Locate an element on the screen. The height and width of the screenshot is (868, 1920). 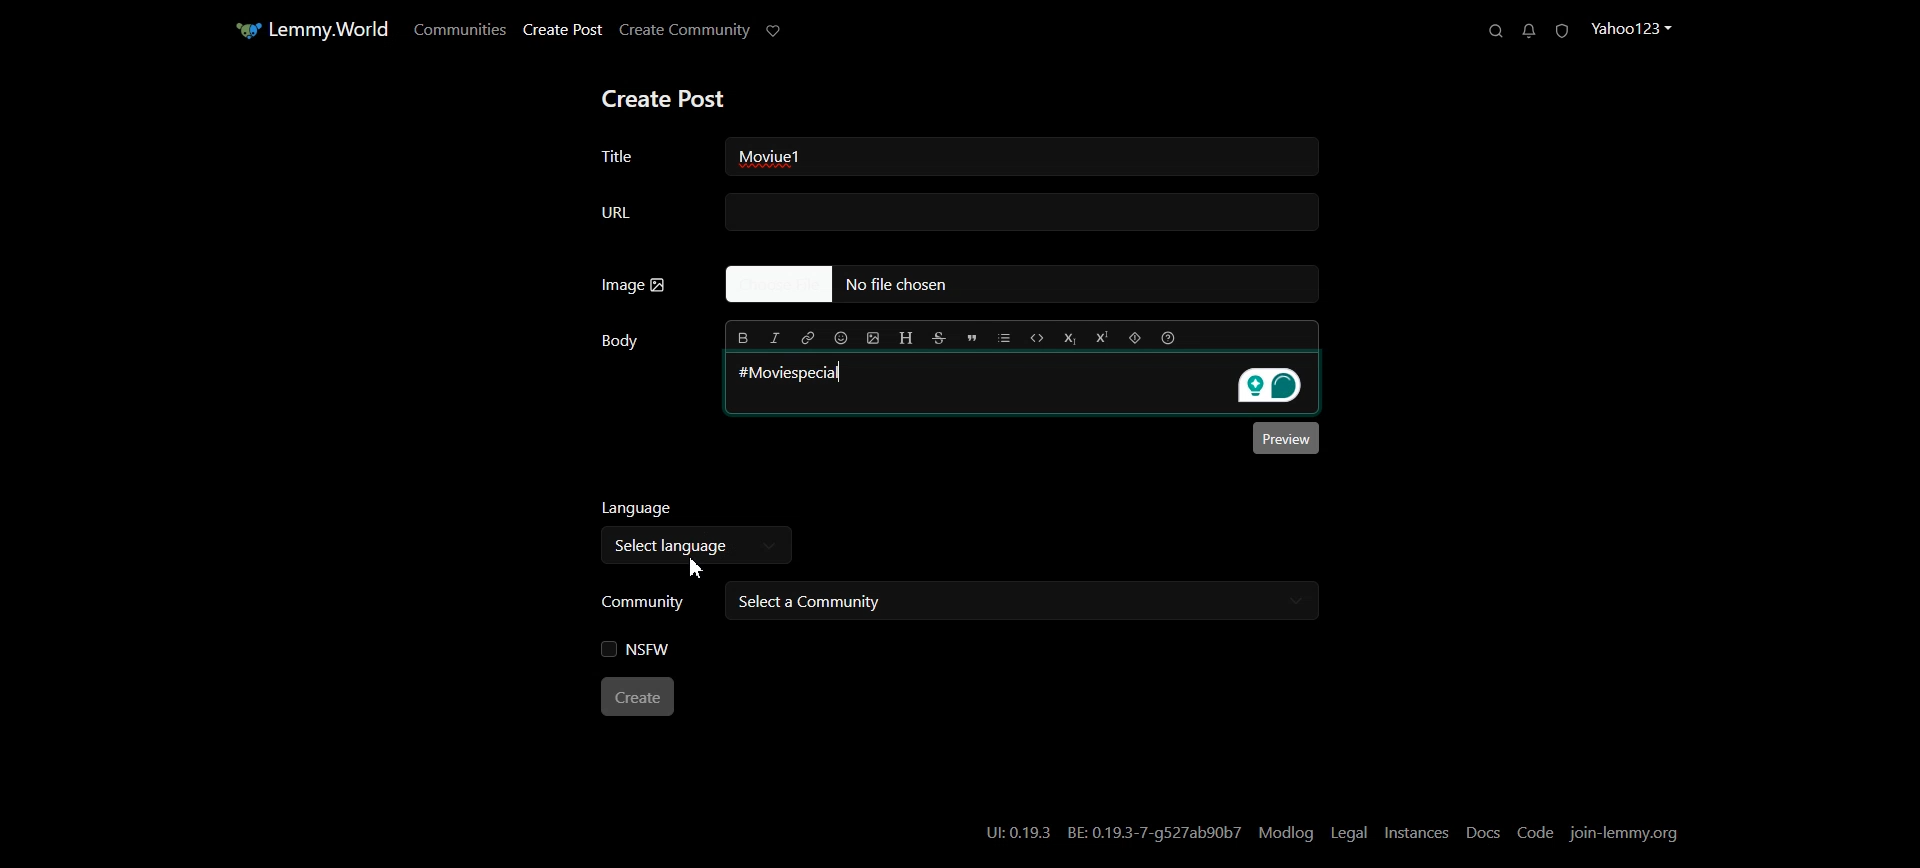
No file Chosen is located at coordinates (1020, 285).